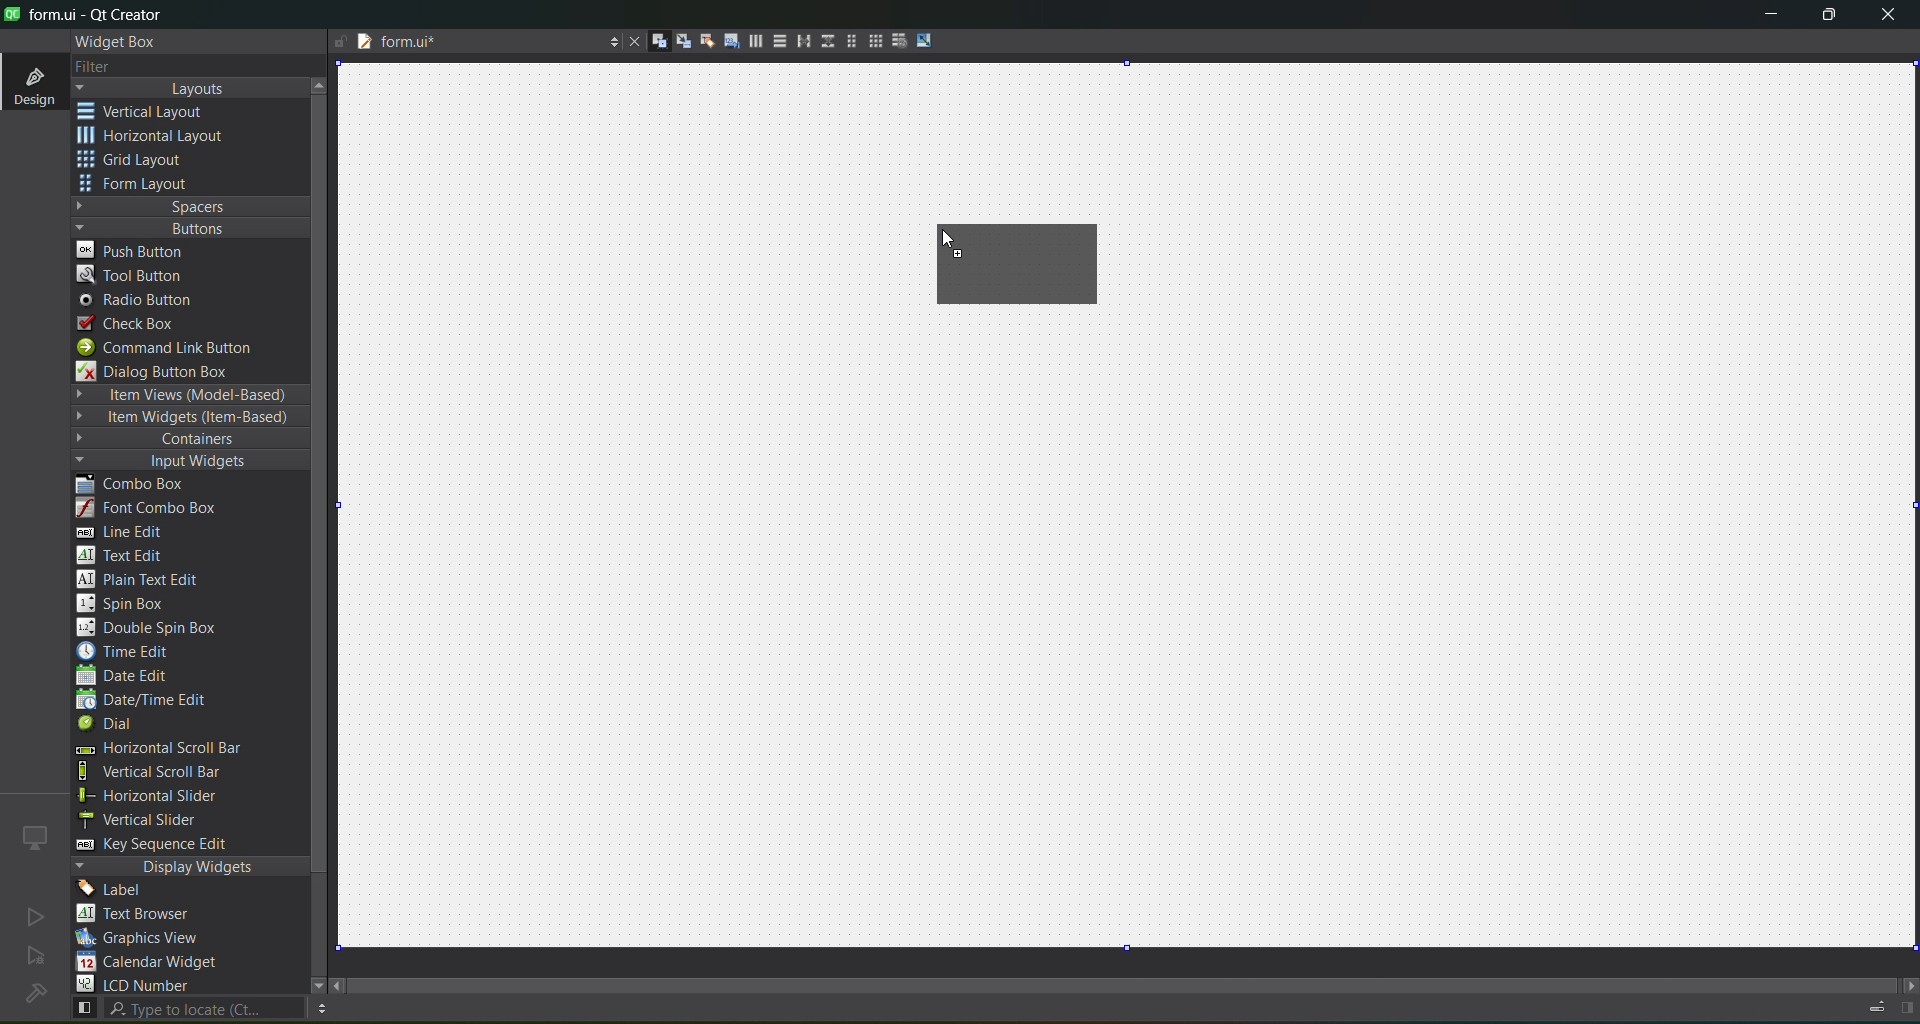  Describe the element at coordinates (155, 139) in the screenshot. I see `horizontal` at that location.